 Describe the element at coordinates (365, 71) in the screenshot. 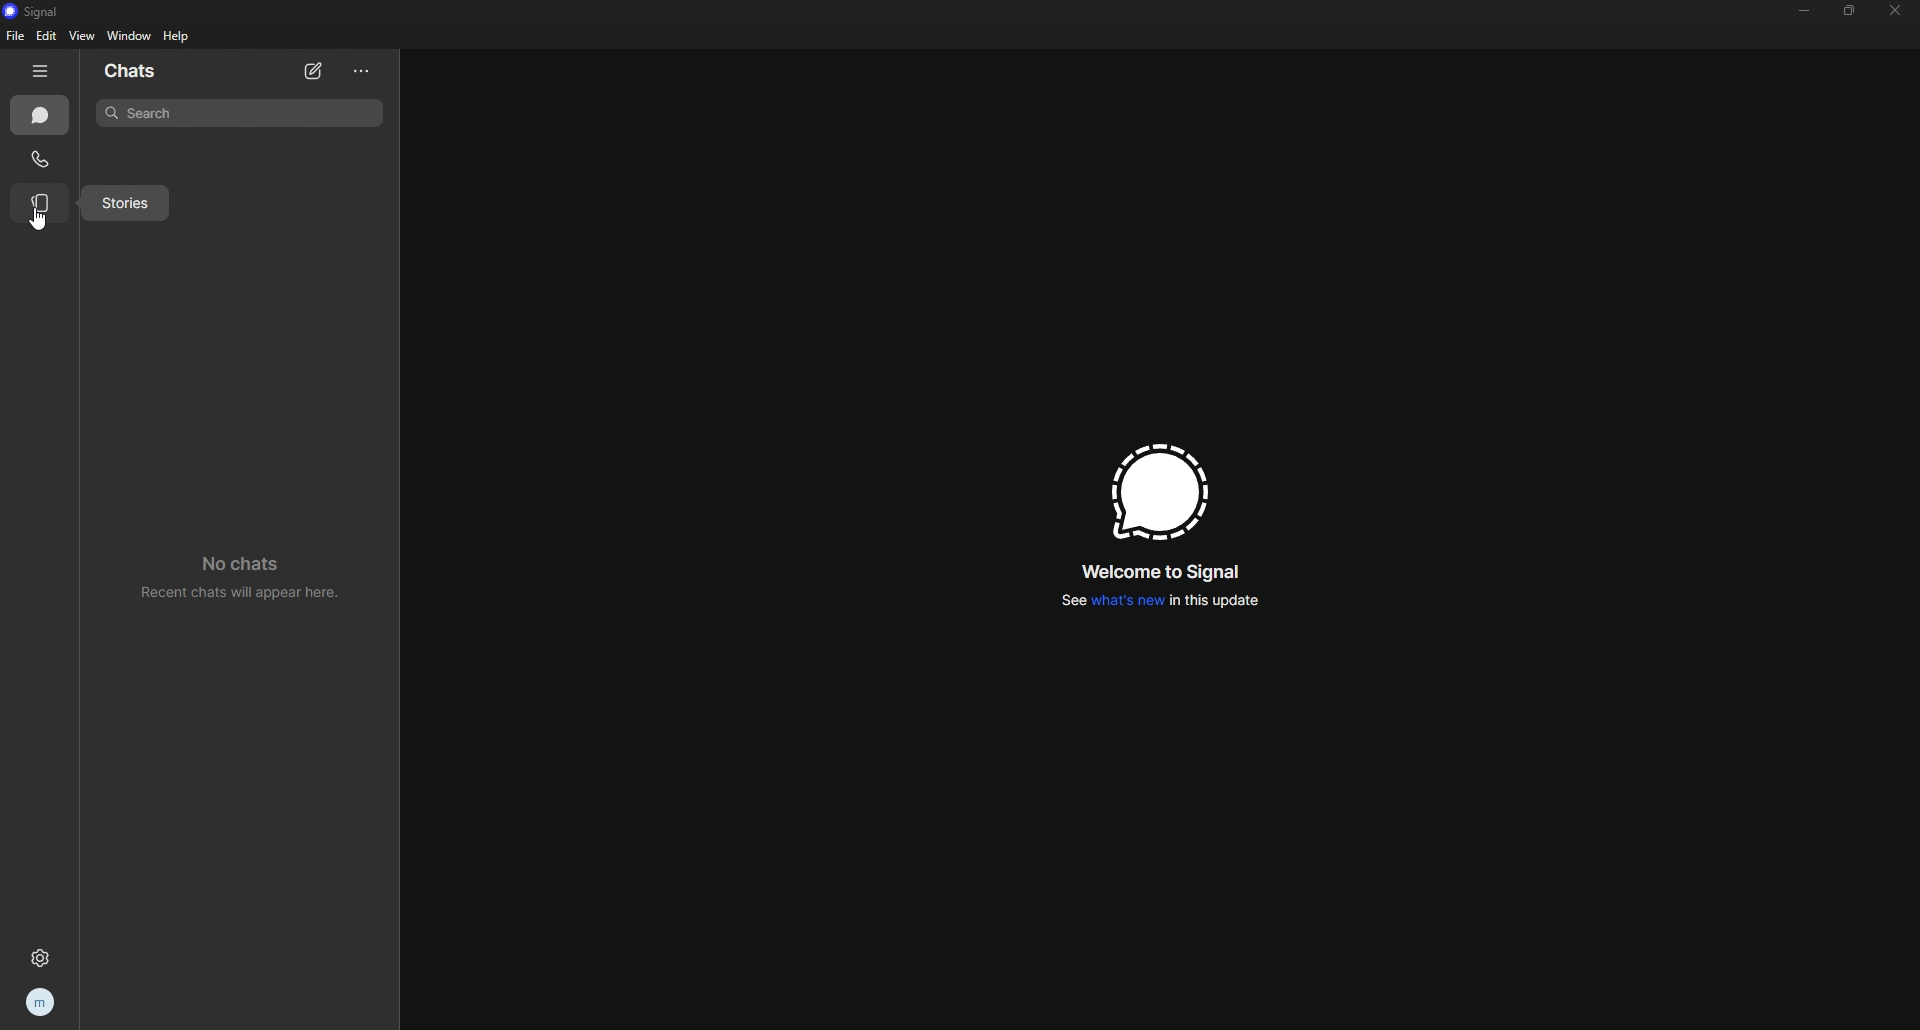

I see `options` at that location.